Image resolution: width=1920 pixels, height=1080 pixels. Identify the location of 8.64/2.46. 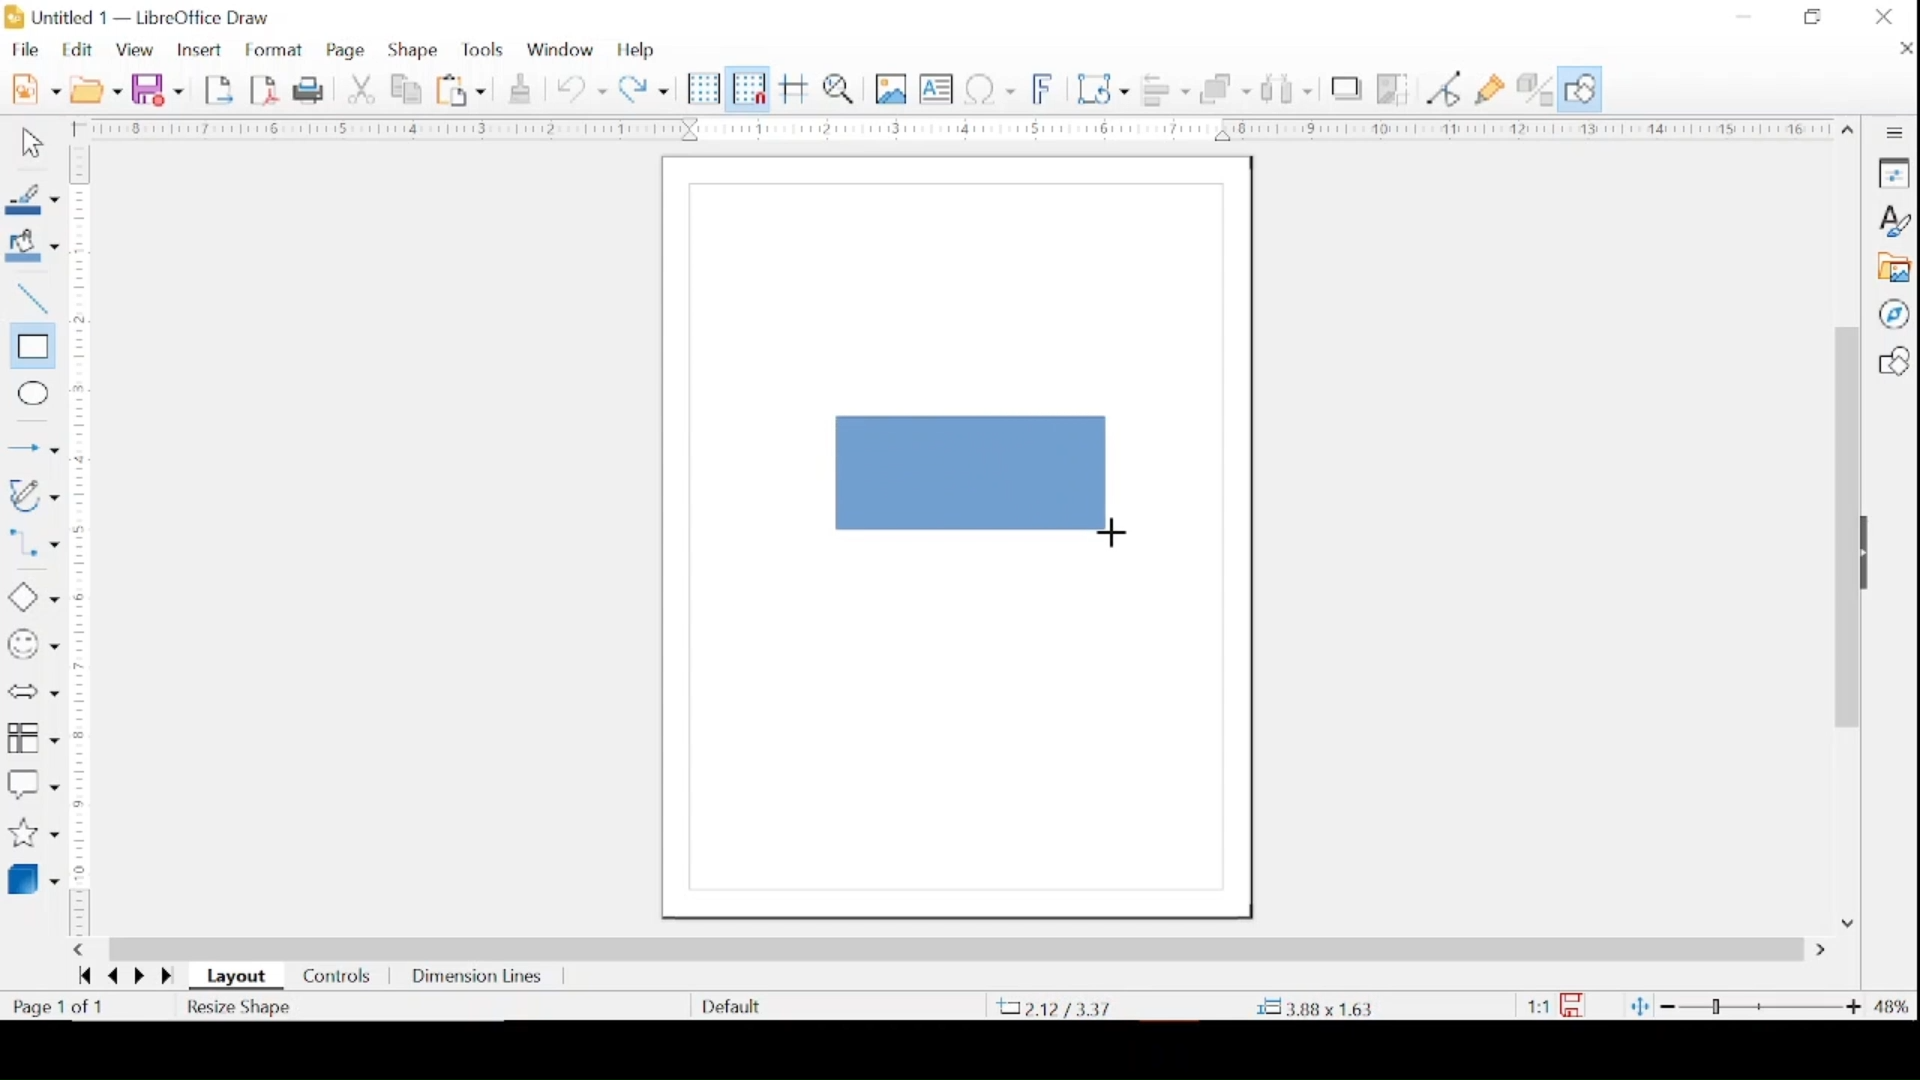
(1059, 1007).